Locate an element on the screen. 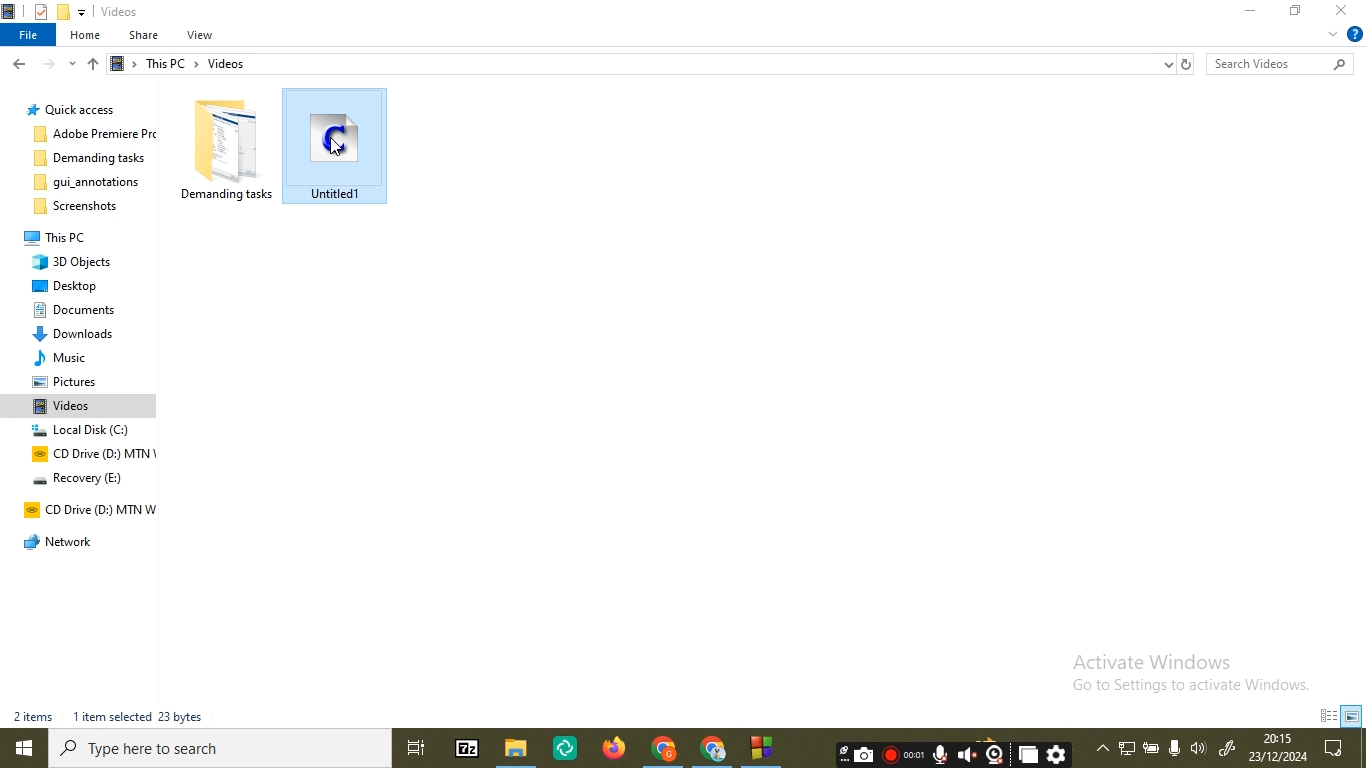 Image resolution: width=1366 pixels, height=768 pixels. file is located at coordinates (226, 149).